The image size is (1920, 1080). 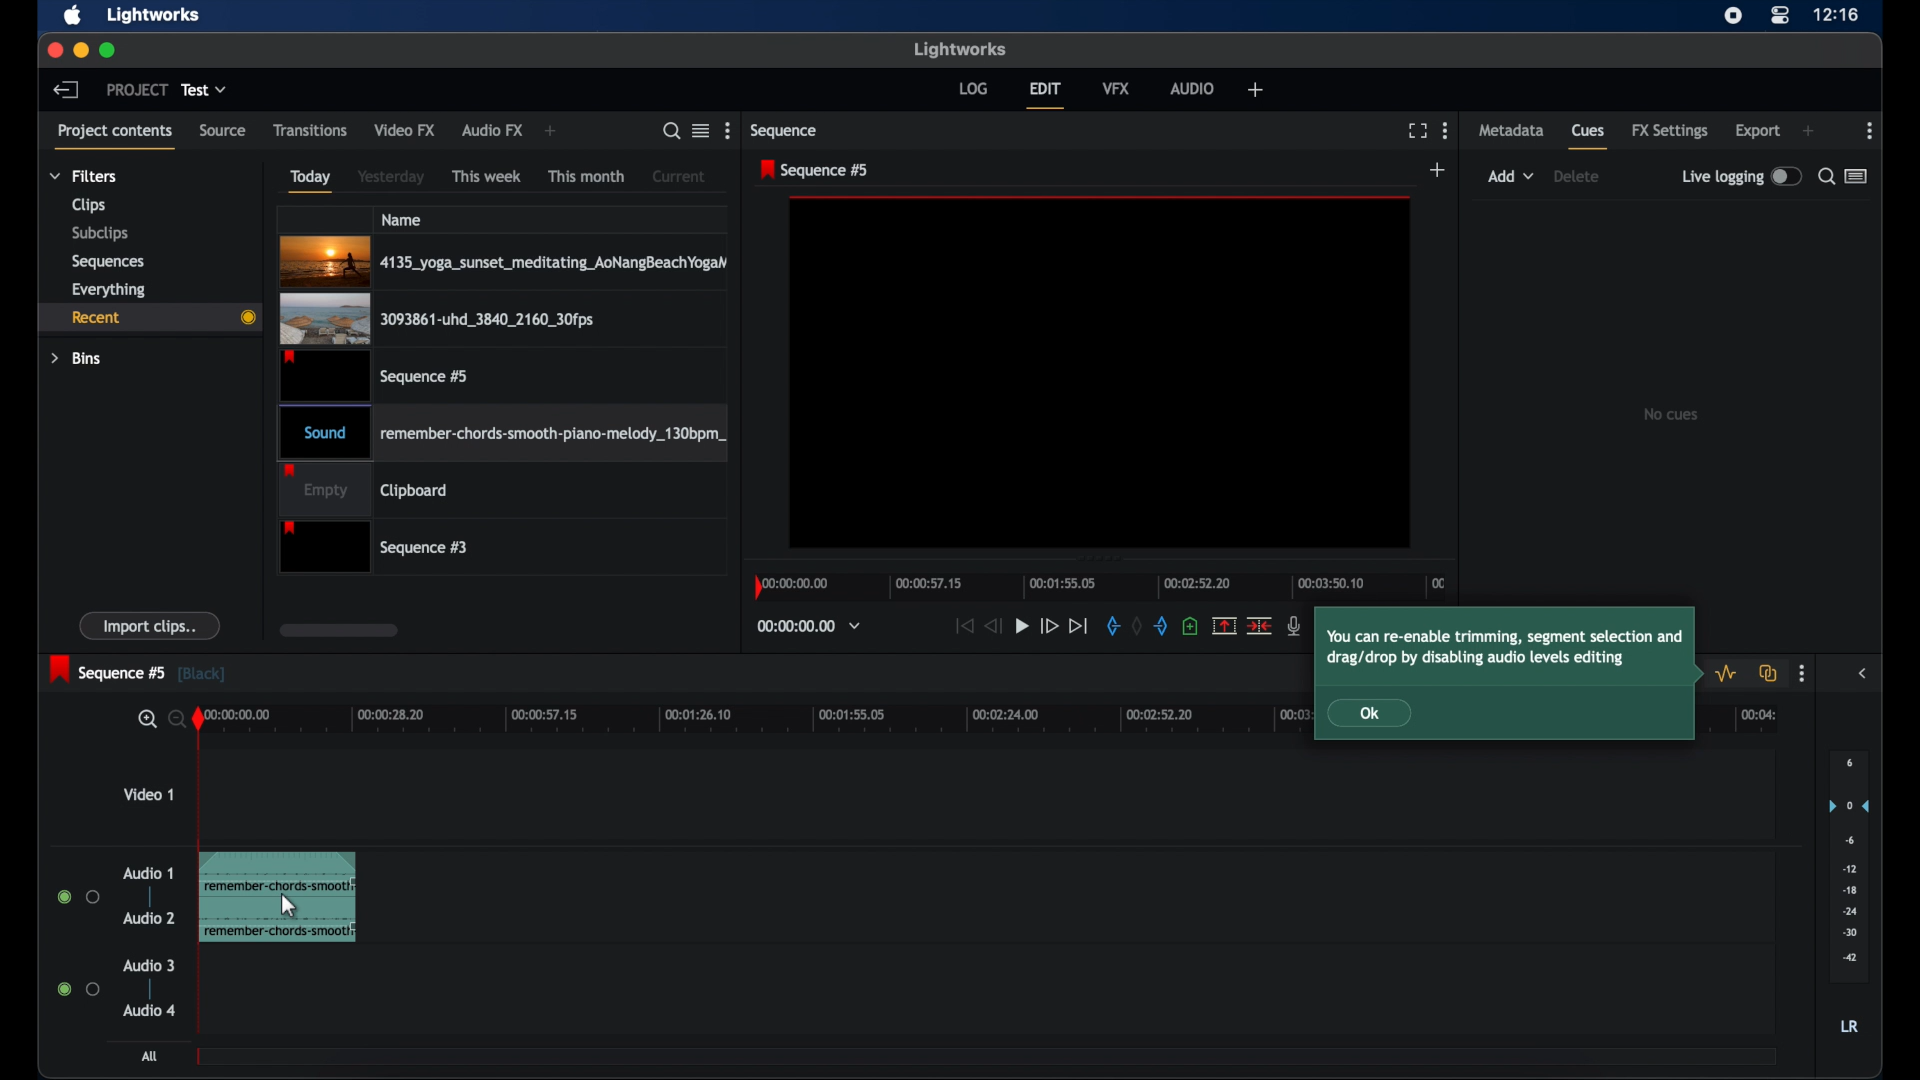 I want to click on current, so click(x=679, y=176).